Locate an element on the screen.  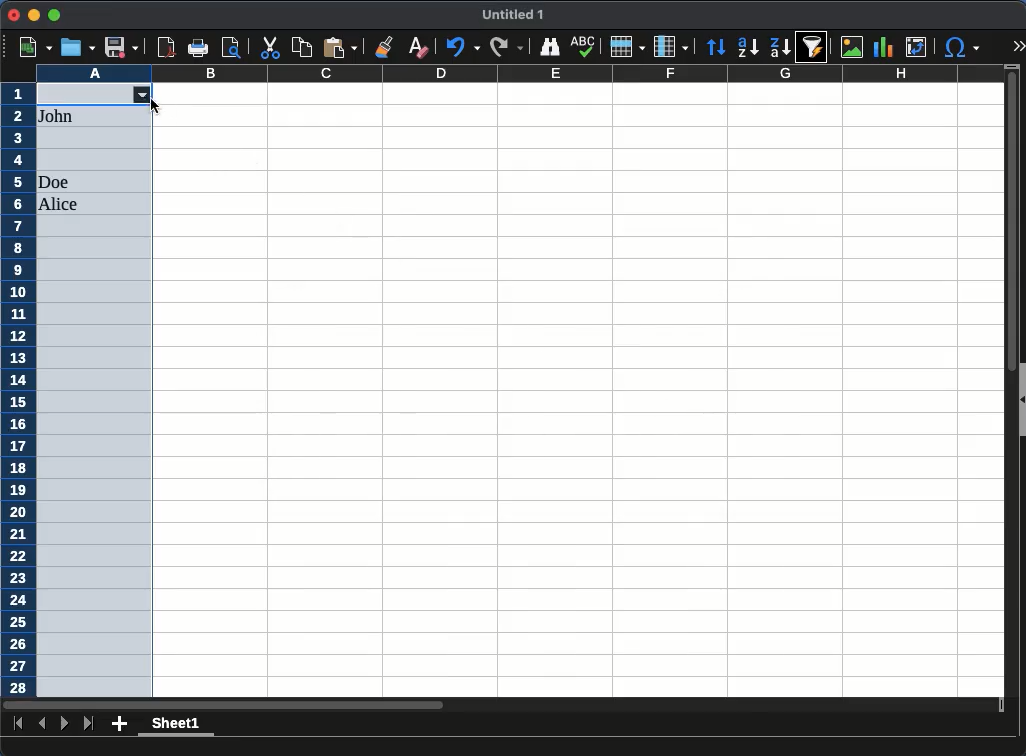
expand is located at coordinates (1017, 45).